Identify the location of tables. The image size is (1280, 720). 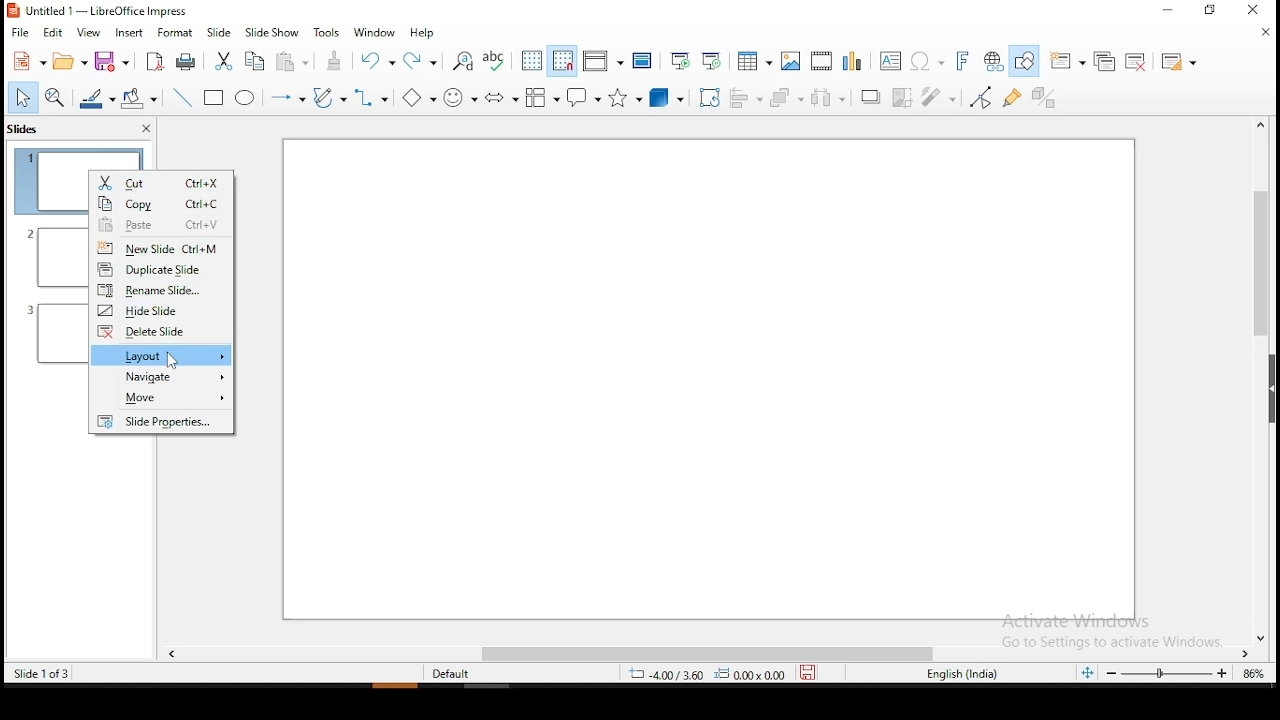
(754, 61).